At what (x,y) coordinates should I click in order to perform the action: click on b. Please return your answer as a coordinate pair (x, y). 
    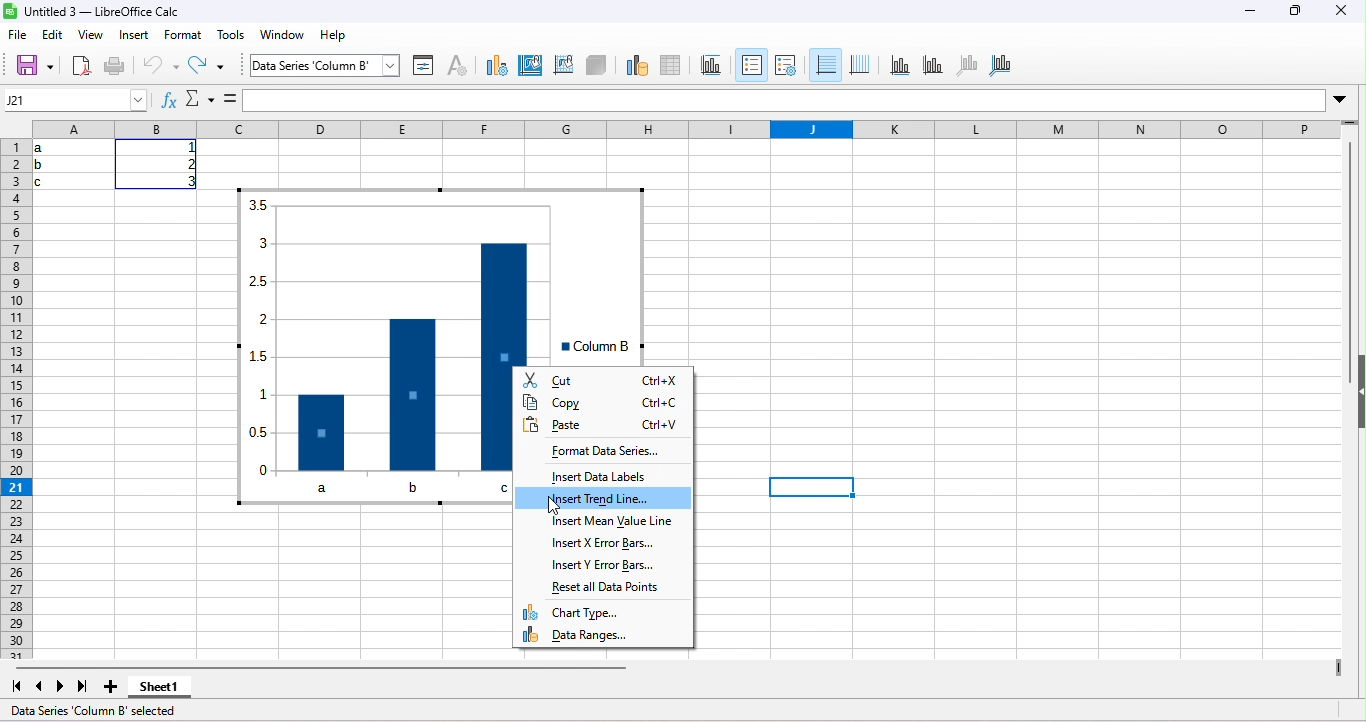
    Looking at the image, I should click on (405, 487).